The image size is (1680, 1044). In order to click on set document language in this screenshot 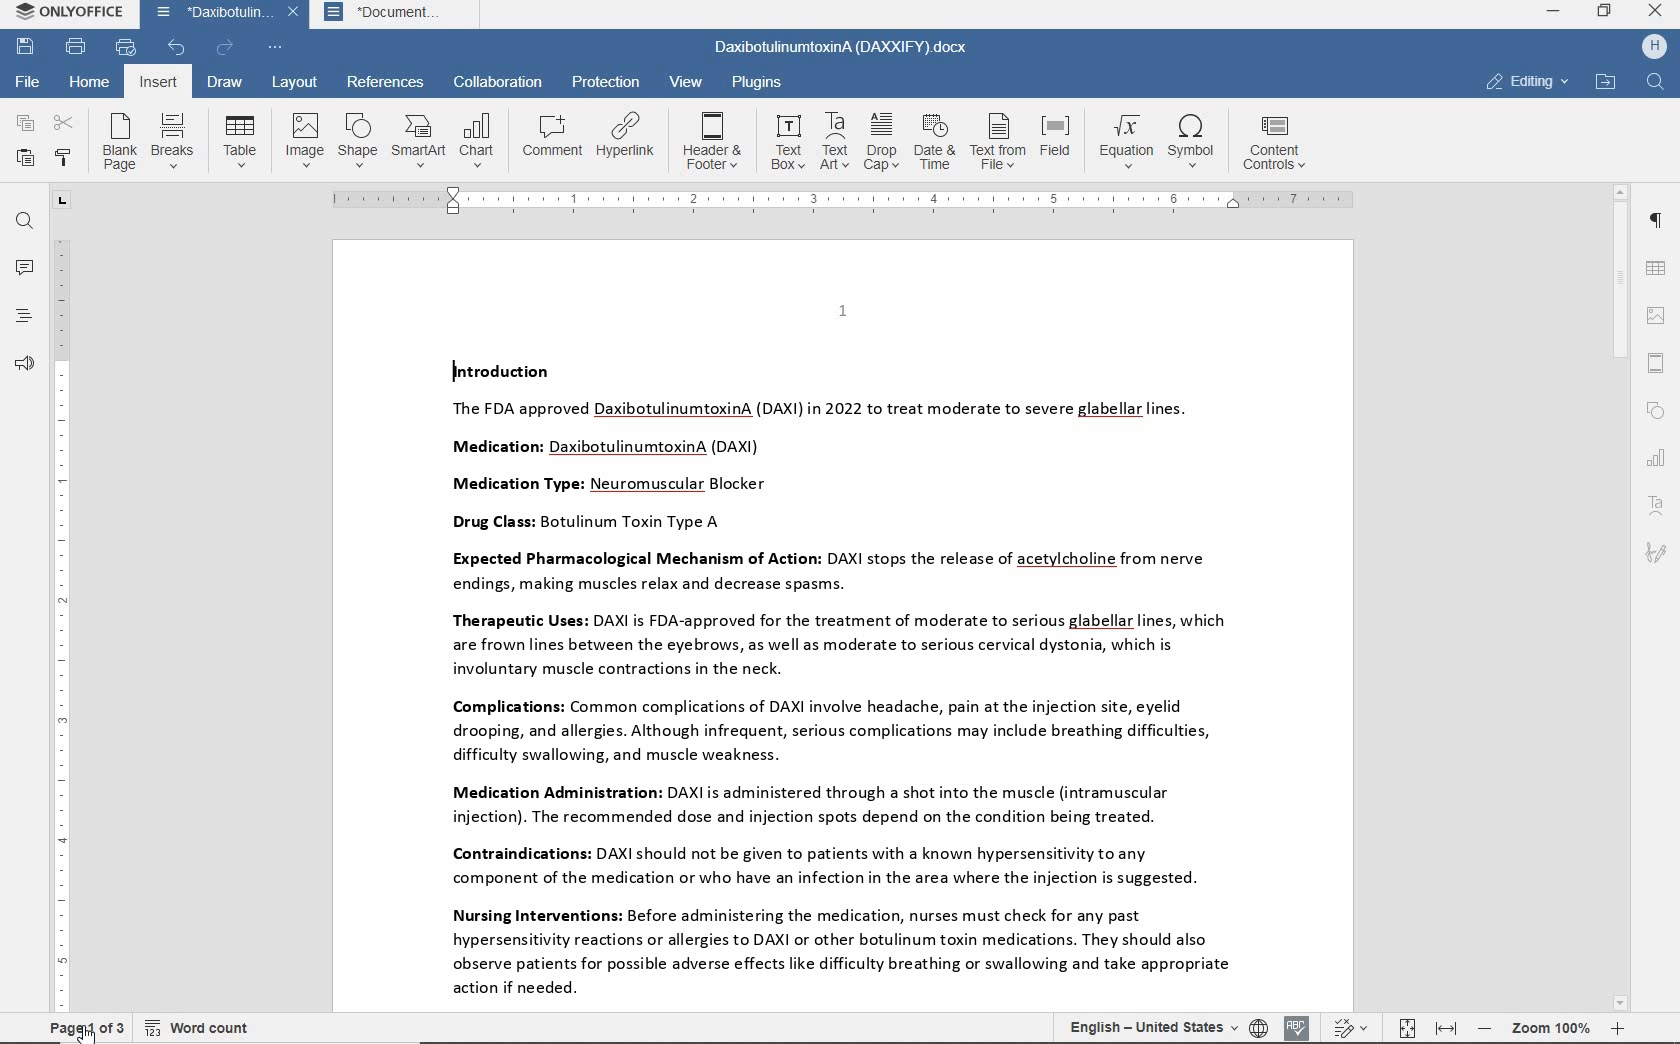, I will do `click(1258, 1027)`.